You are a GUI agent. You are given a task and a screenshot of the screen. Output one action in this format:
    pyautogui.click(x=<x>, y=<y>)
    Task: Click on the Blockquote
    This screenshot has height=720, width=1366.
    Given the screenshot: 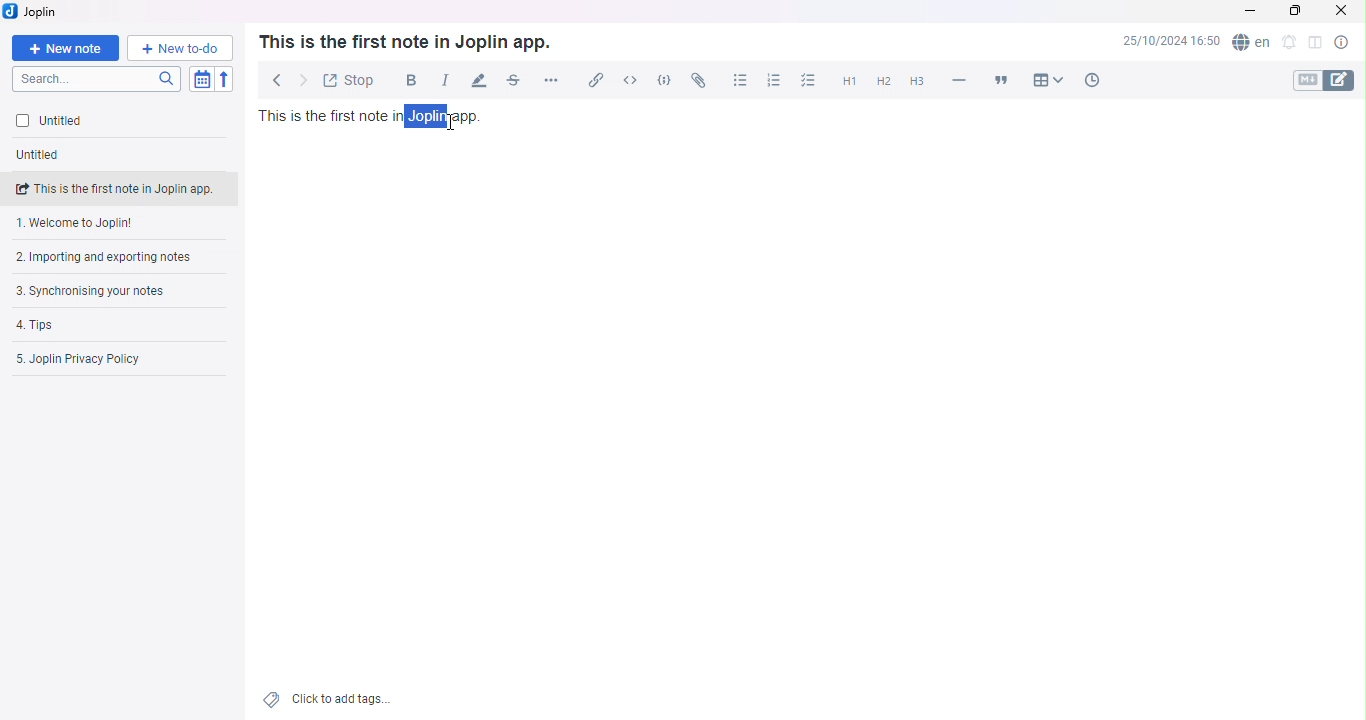 What is the action you would take?
    pyautogui.click(x=1004, y=78)
    